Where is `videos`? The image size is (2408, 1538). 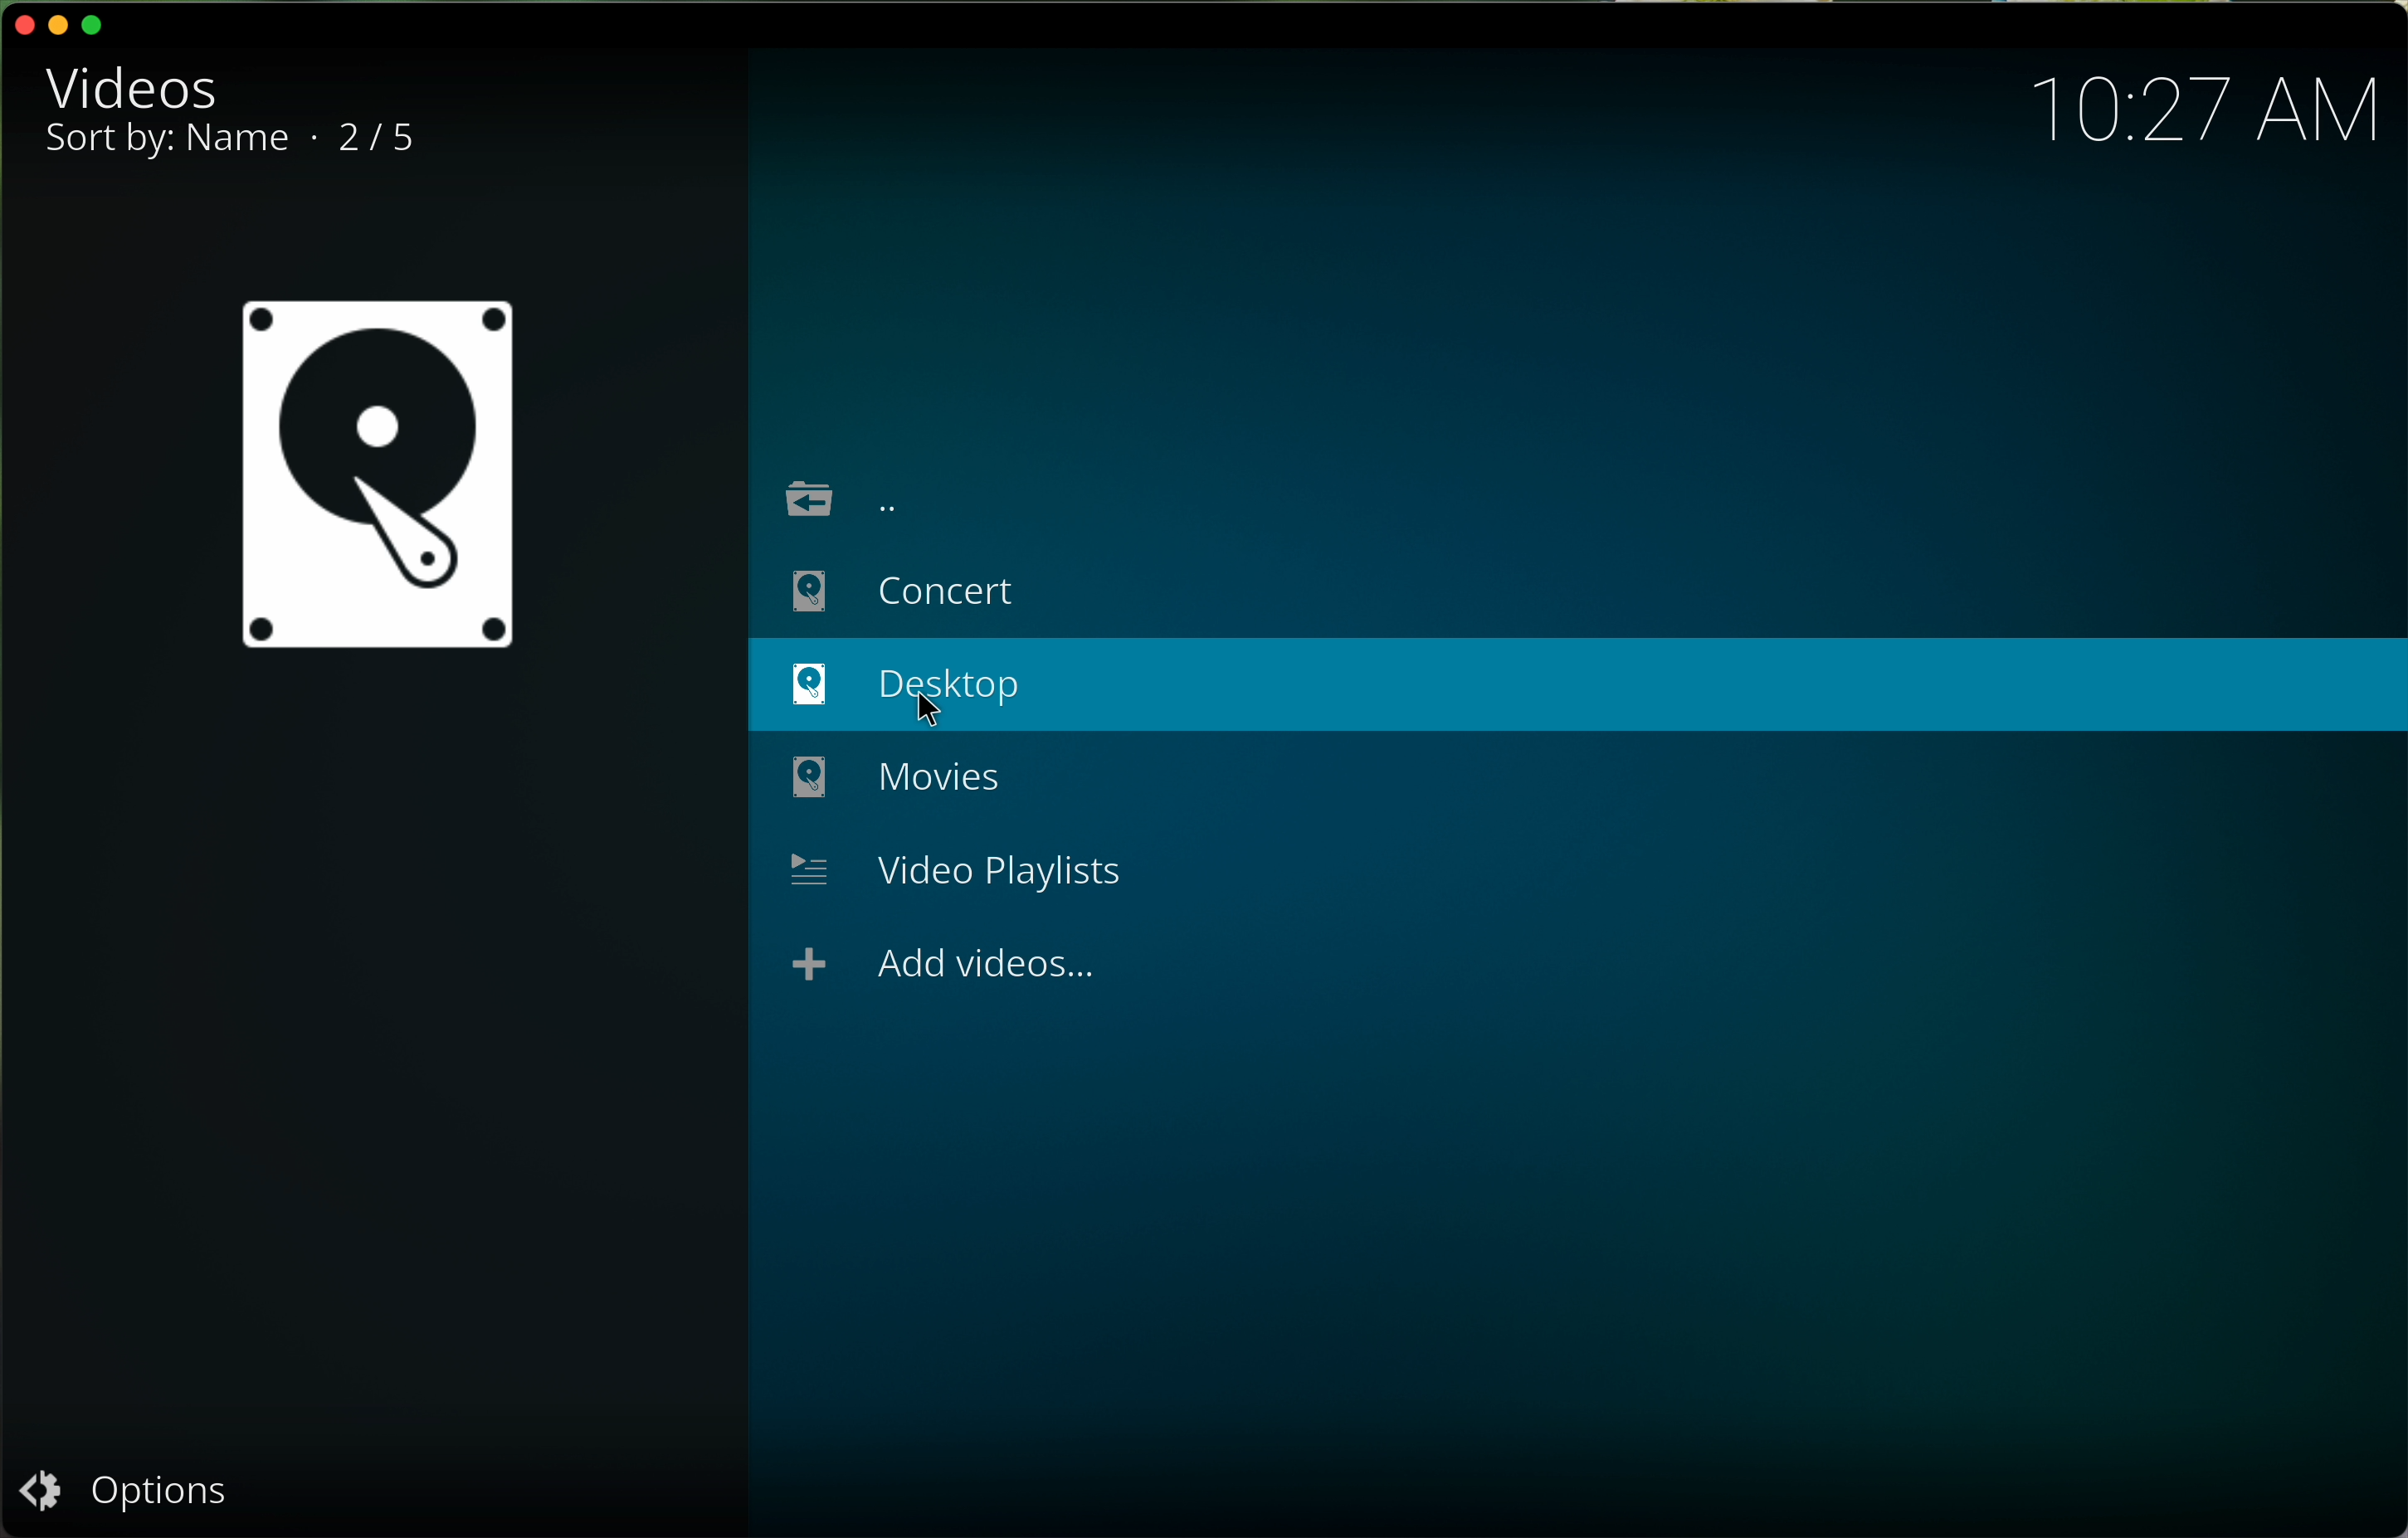
videos is located at coordinates (120, 84).